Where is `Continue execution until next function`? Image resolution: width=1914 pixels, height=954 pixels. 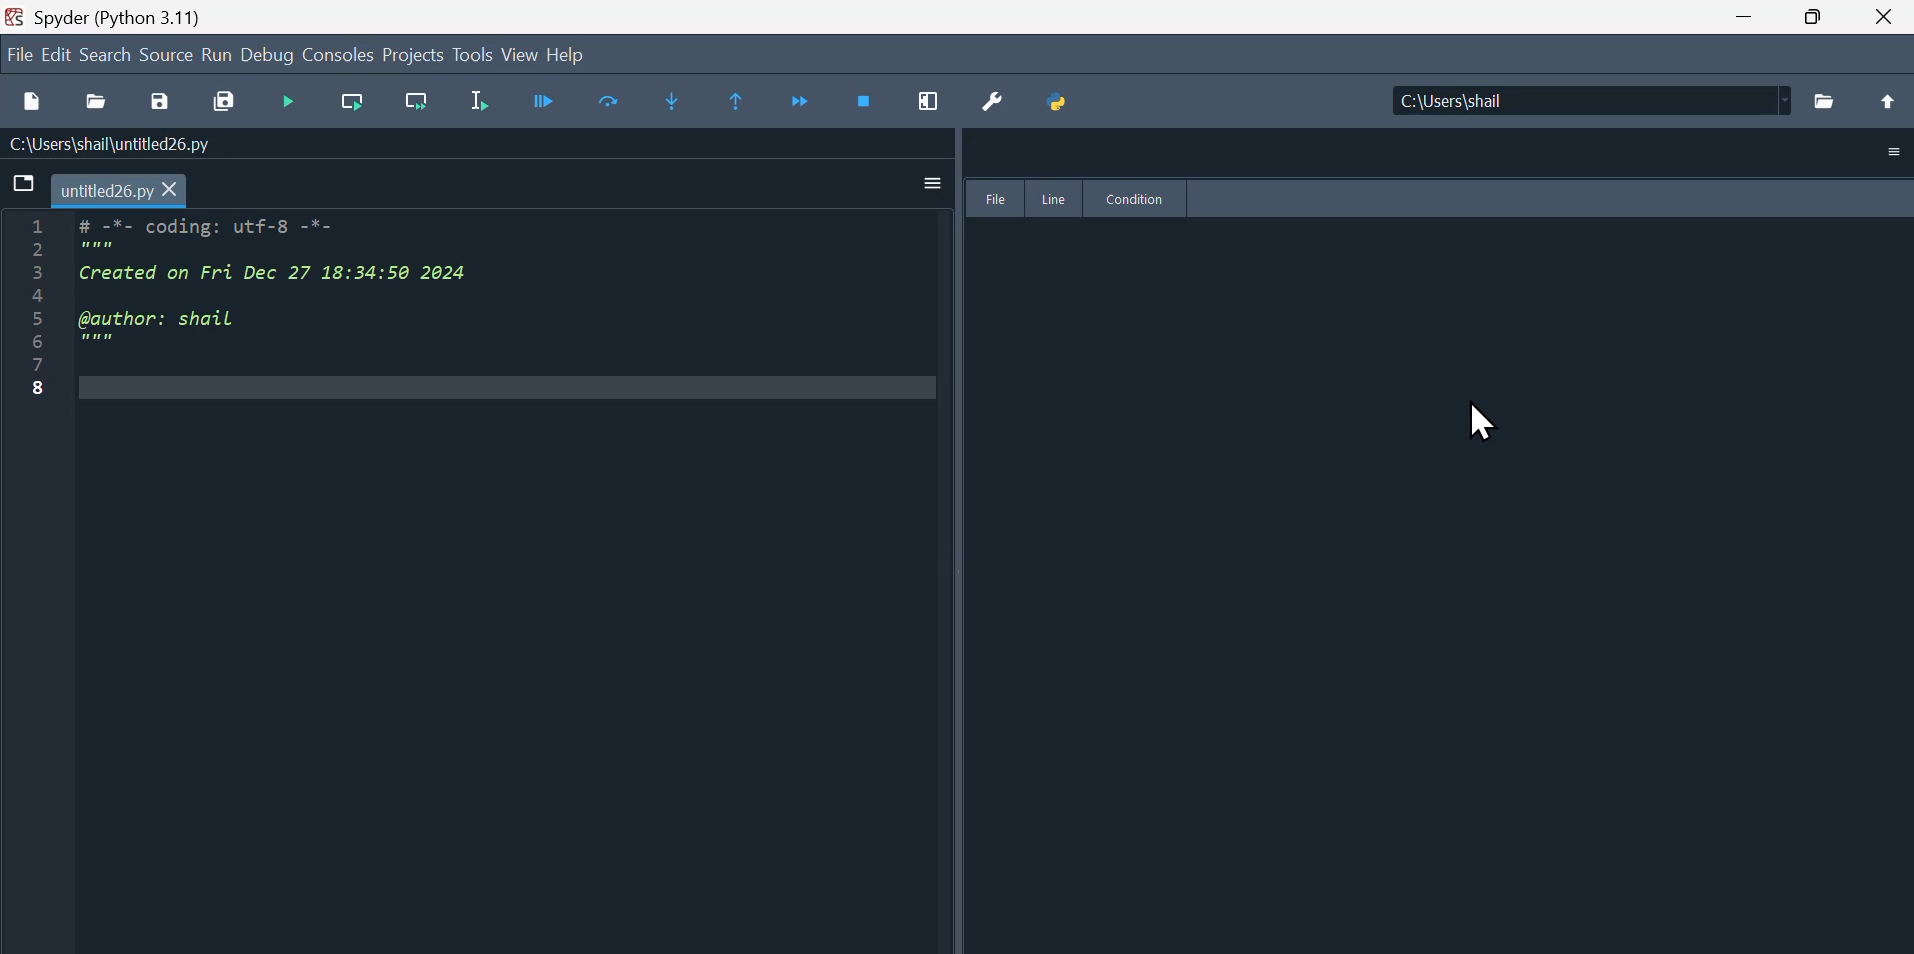 Continue execution until next function is located at coordinates (807, 101).